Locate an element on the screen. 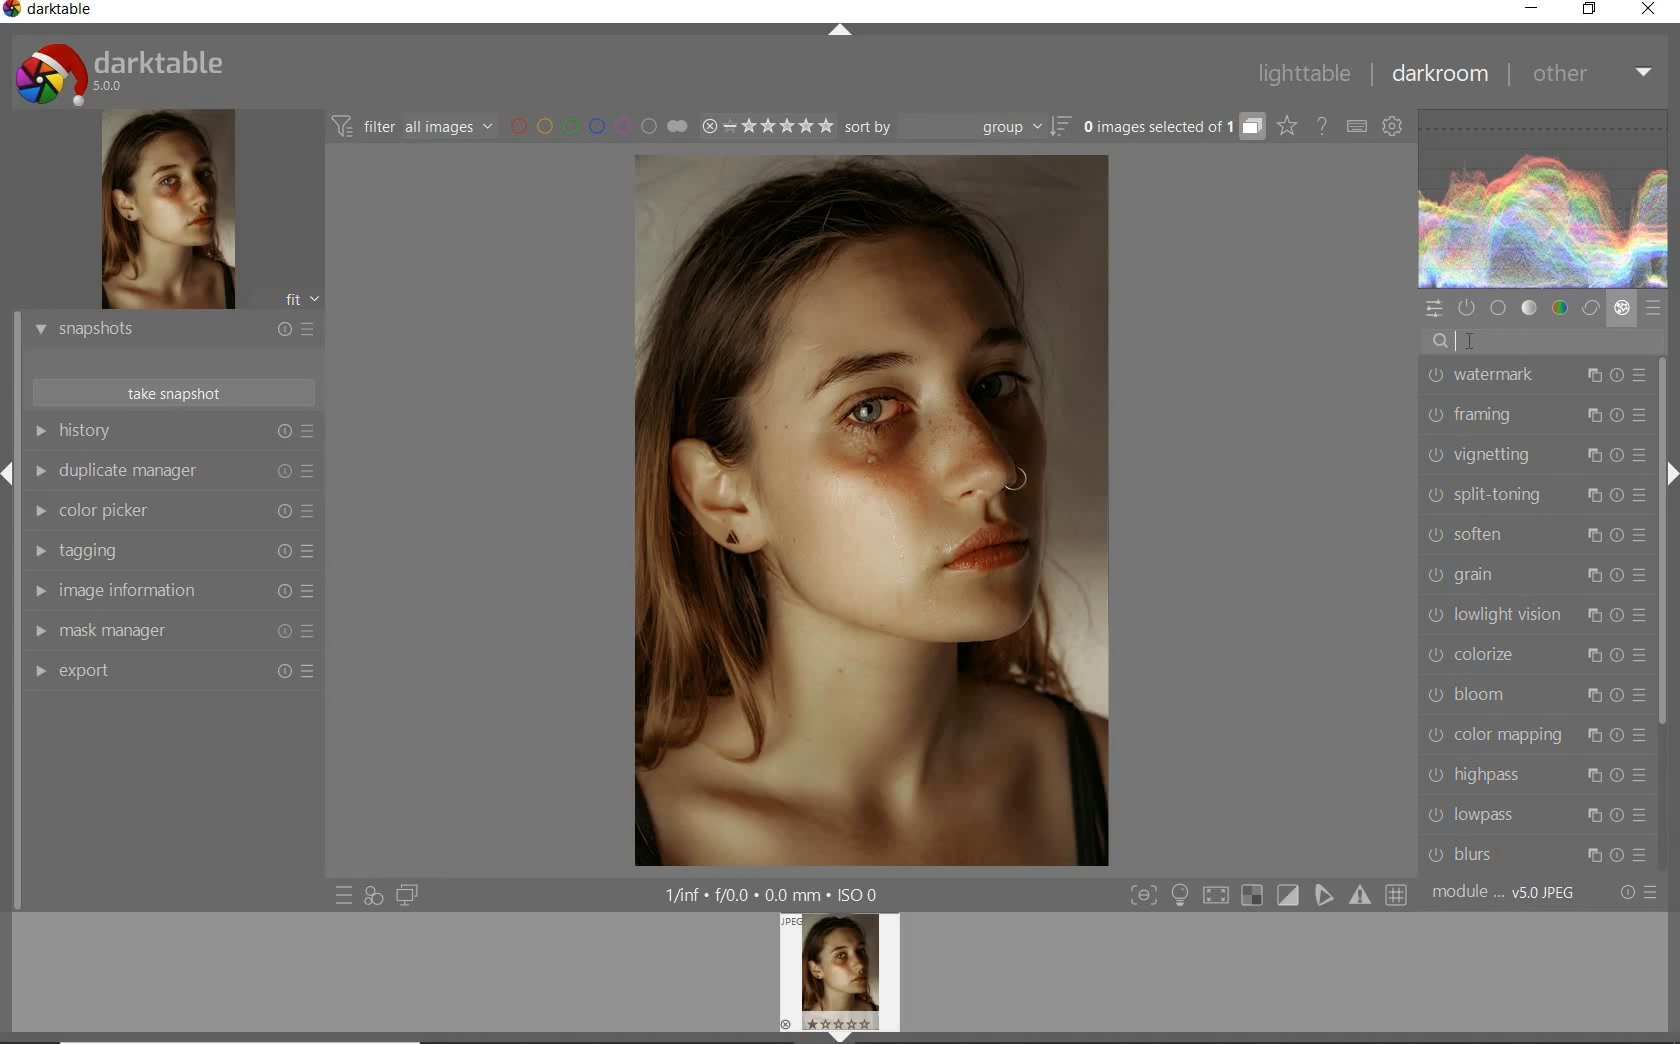 The image size is (1680, 1044). take snapshots is located at coordinates (175, 393).